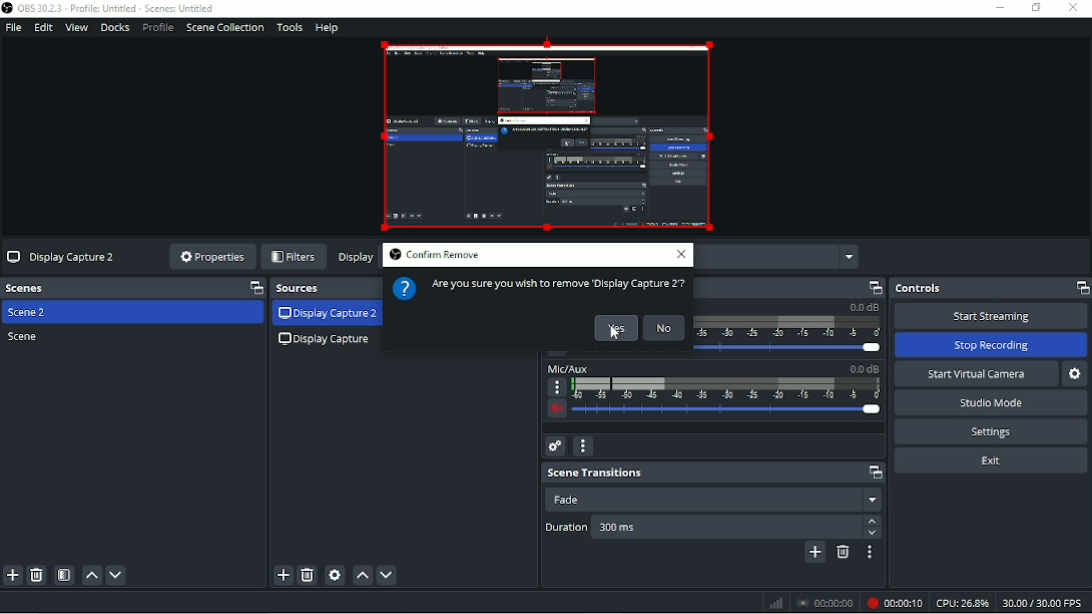 The width and height of the screenshot is (1092, 614). Describe the element at coordinates (614, 336) in the screenshot. I see `cursor` at that location.